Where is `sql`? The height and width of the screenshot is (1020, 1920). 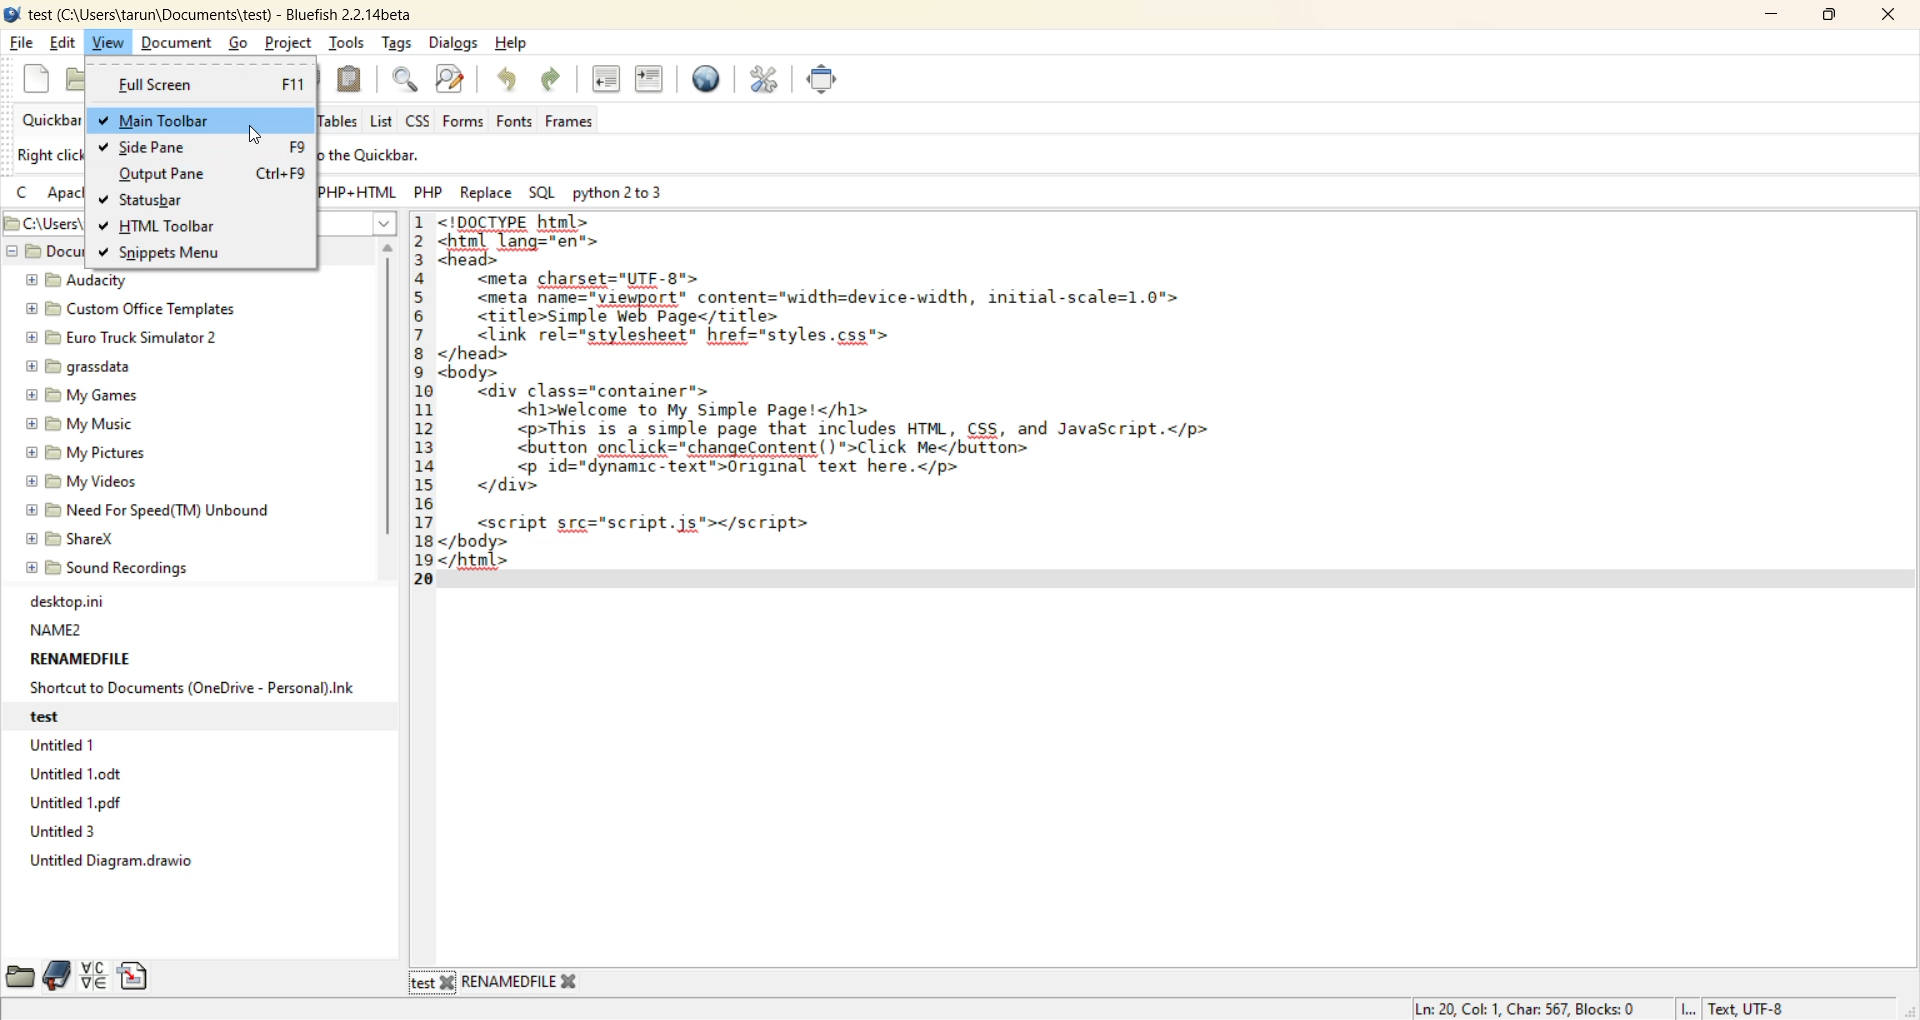 sql is located at coordinates (544, 192).